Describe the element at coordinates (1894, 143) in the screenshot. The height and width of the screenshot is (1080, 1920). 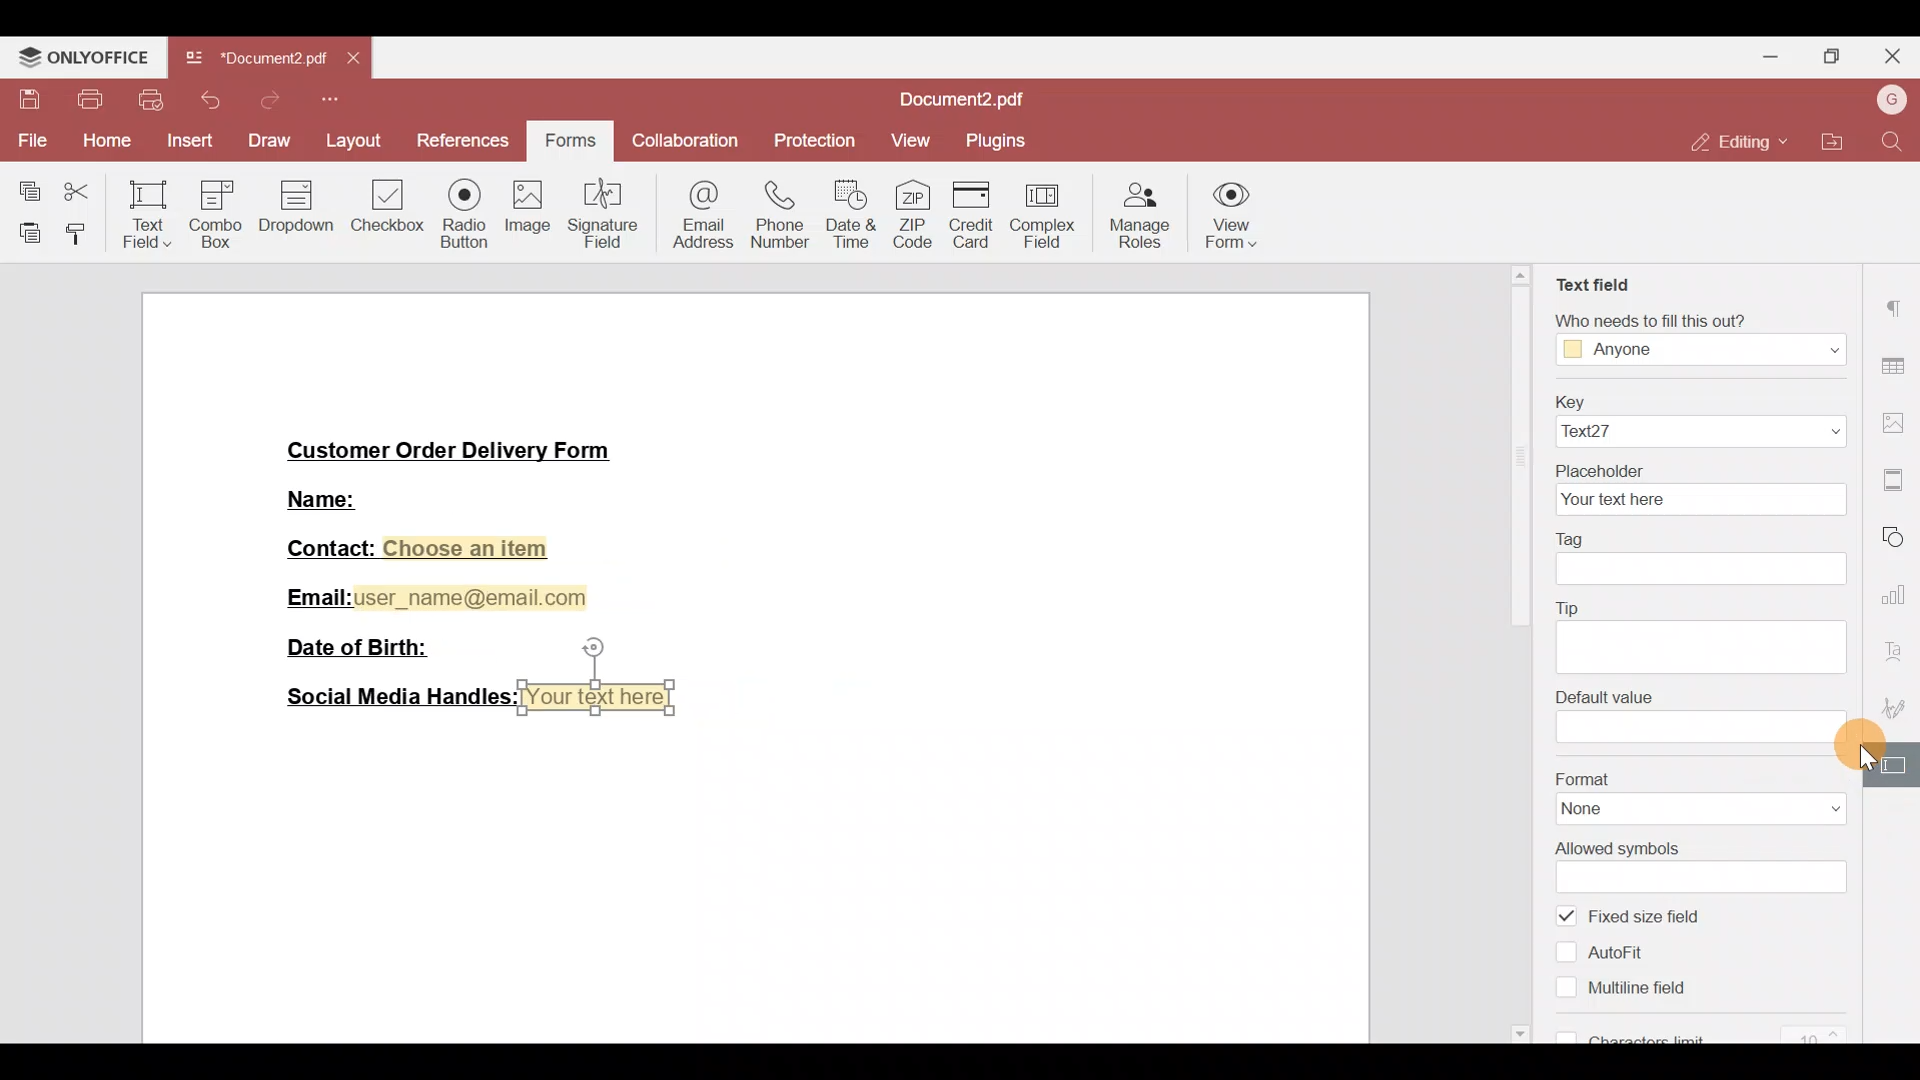
I see `Find` at that location.